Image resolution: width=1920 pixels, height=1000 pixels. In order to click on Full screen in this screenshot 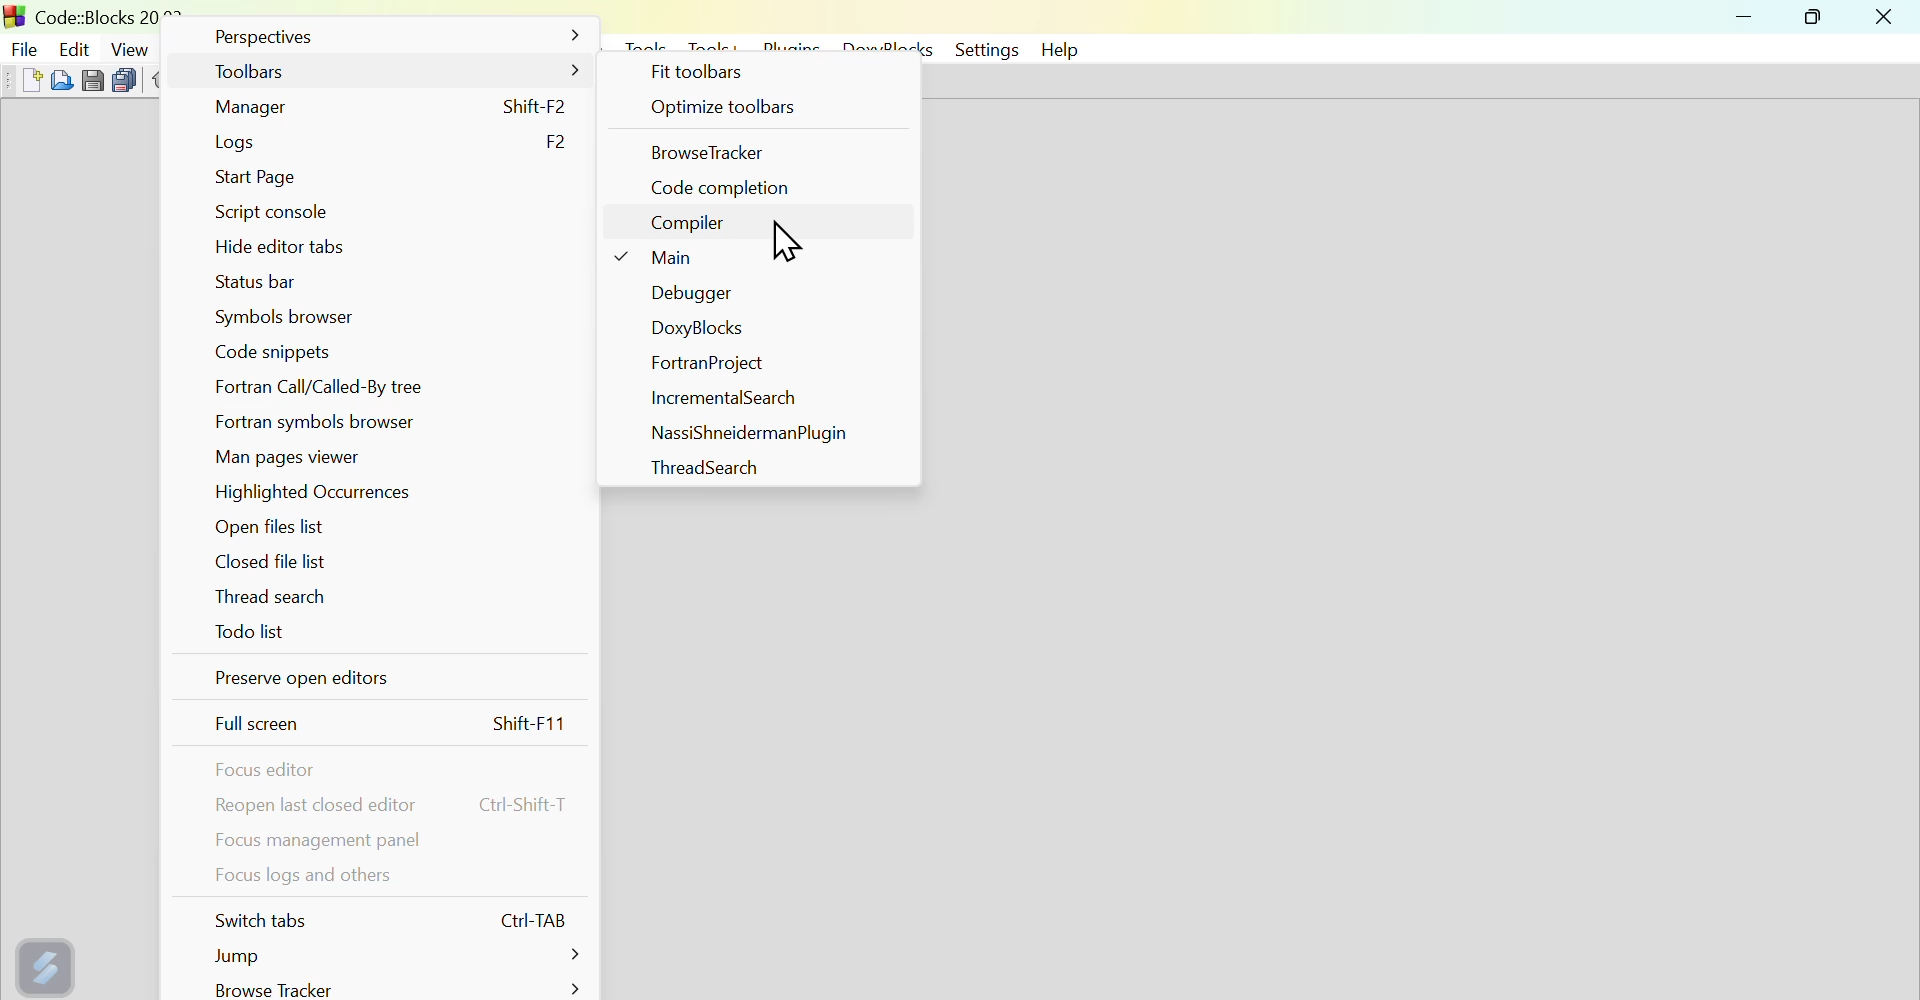, I will do `click(394, 726)`.